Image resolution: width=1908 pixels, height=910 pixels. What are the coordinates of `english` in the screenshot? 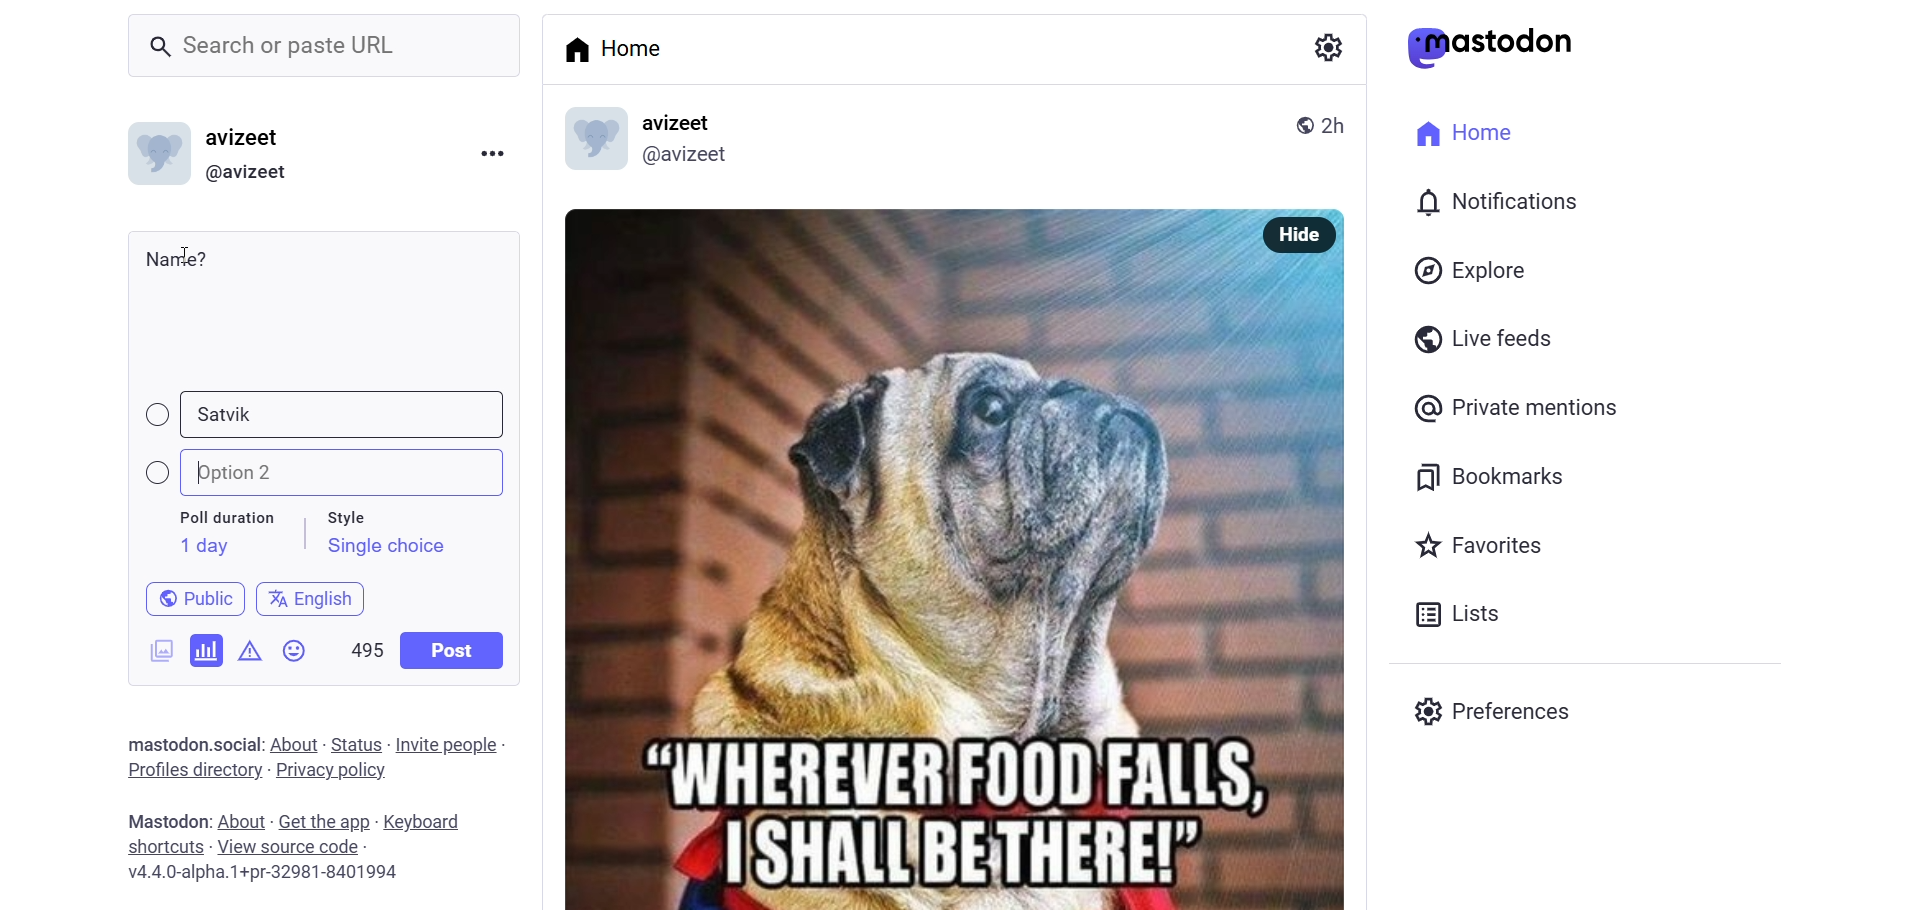 It's located at (312, 595).